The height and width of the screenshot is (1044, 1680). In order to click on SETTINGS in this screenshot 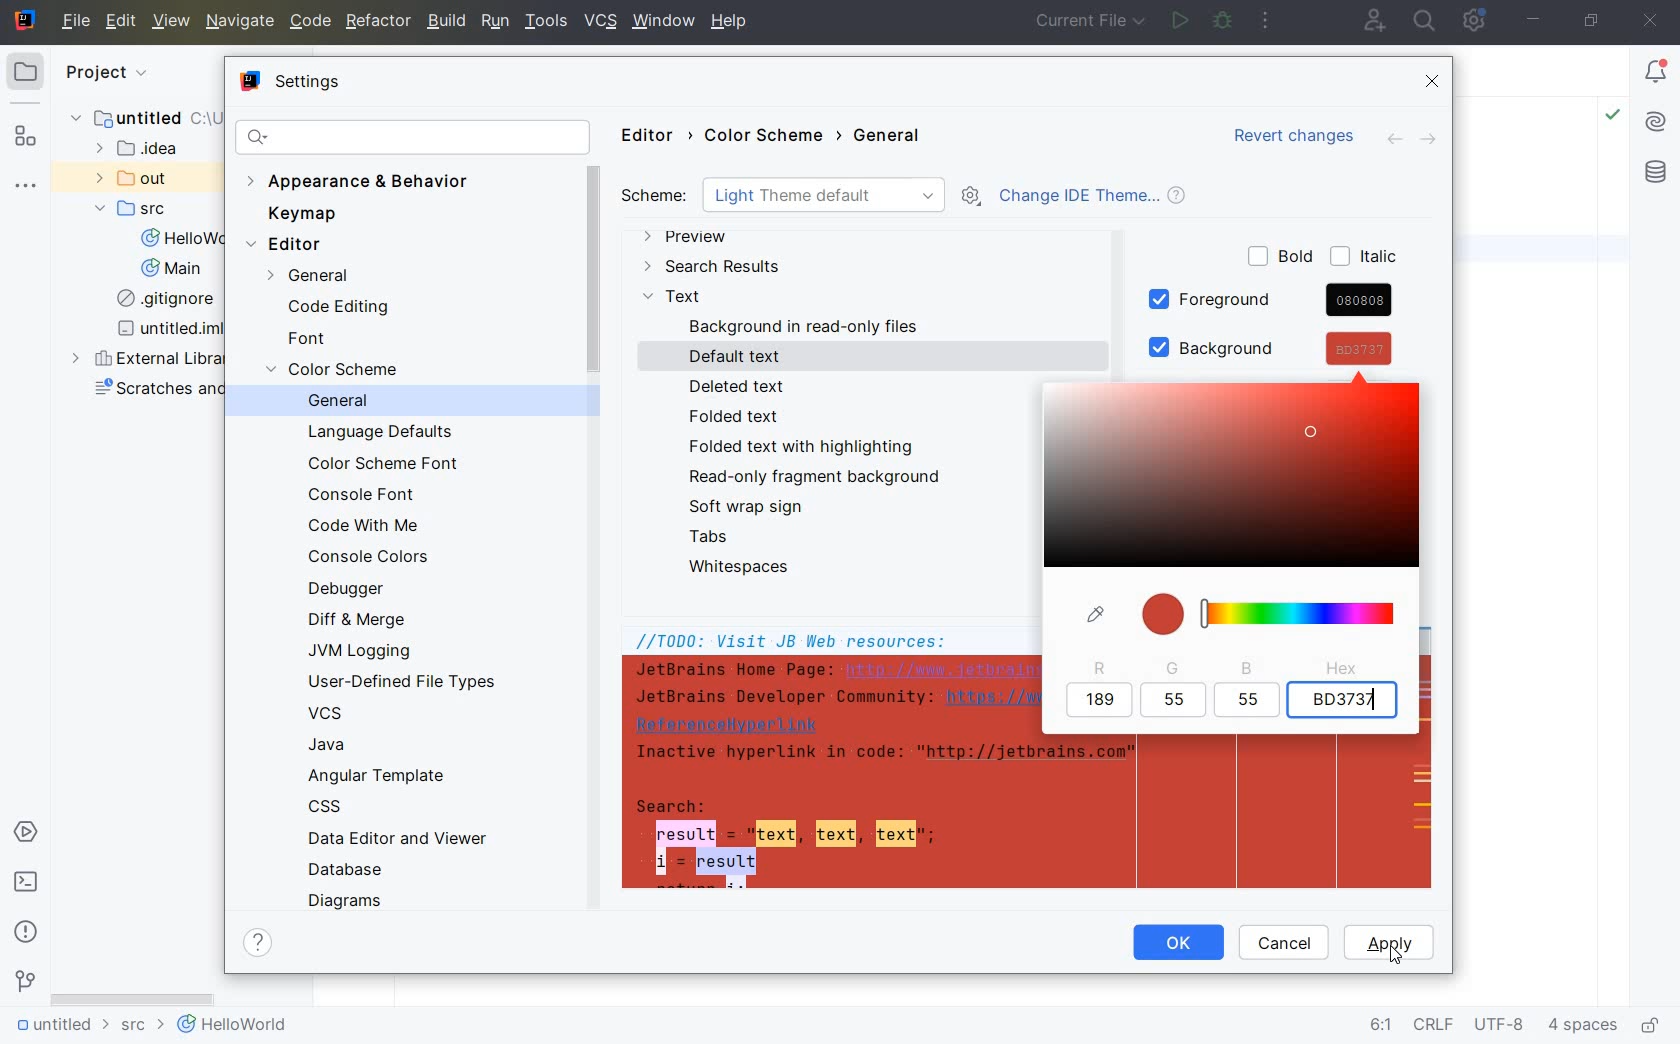, I will do `click(294, 84)`.